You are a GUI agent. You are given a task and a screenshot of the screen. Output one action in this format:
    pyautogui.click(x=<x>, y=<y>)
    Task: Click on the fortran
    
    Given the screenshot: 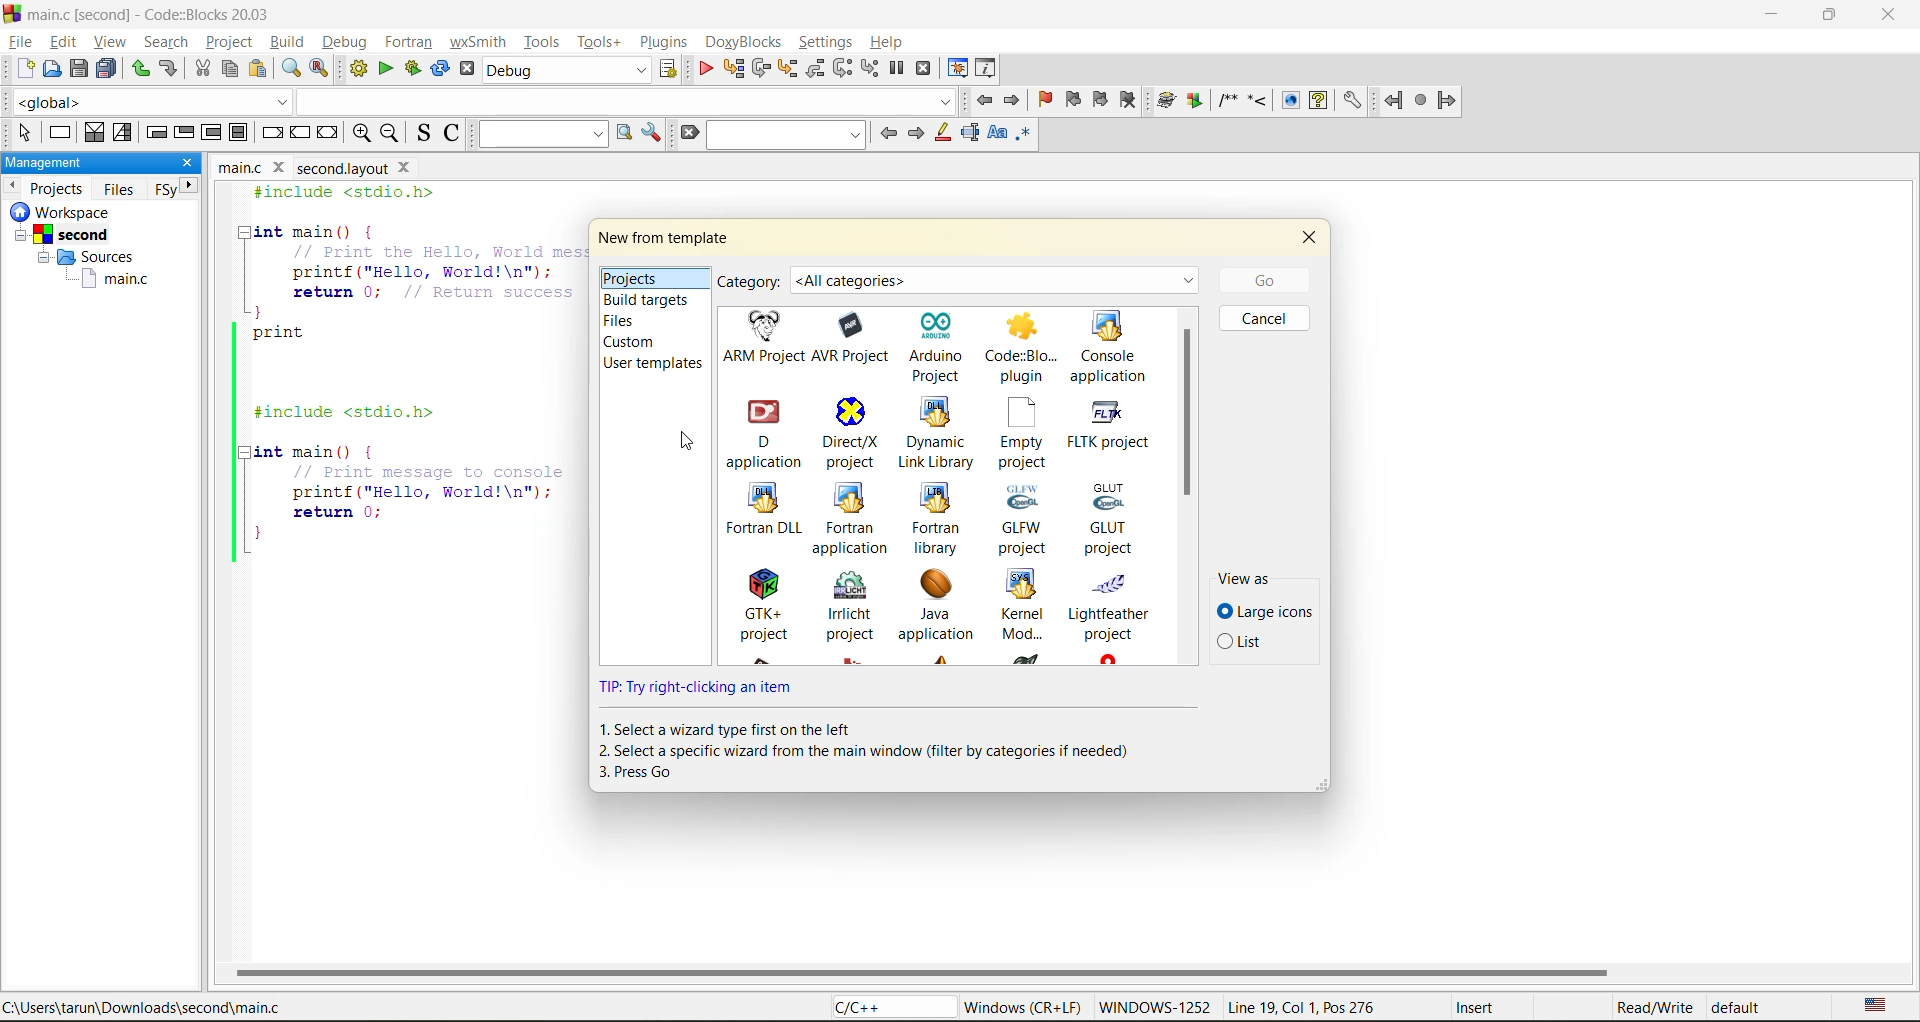 What is the action you would take?
    pyautogui.click(x=409, y=42)
    